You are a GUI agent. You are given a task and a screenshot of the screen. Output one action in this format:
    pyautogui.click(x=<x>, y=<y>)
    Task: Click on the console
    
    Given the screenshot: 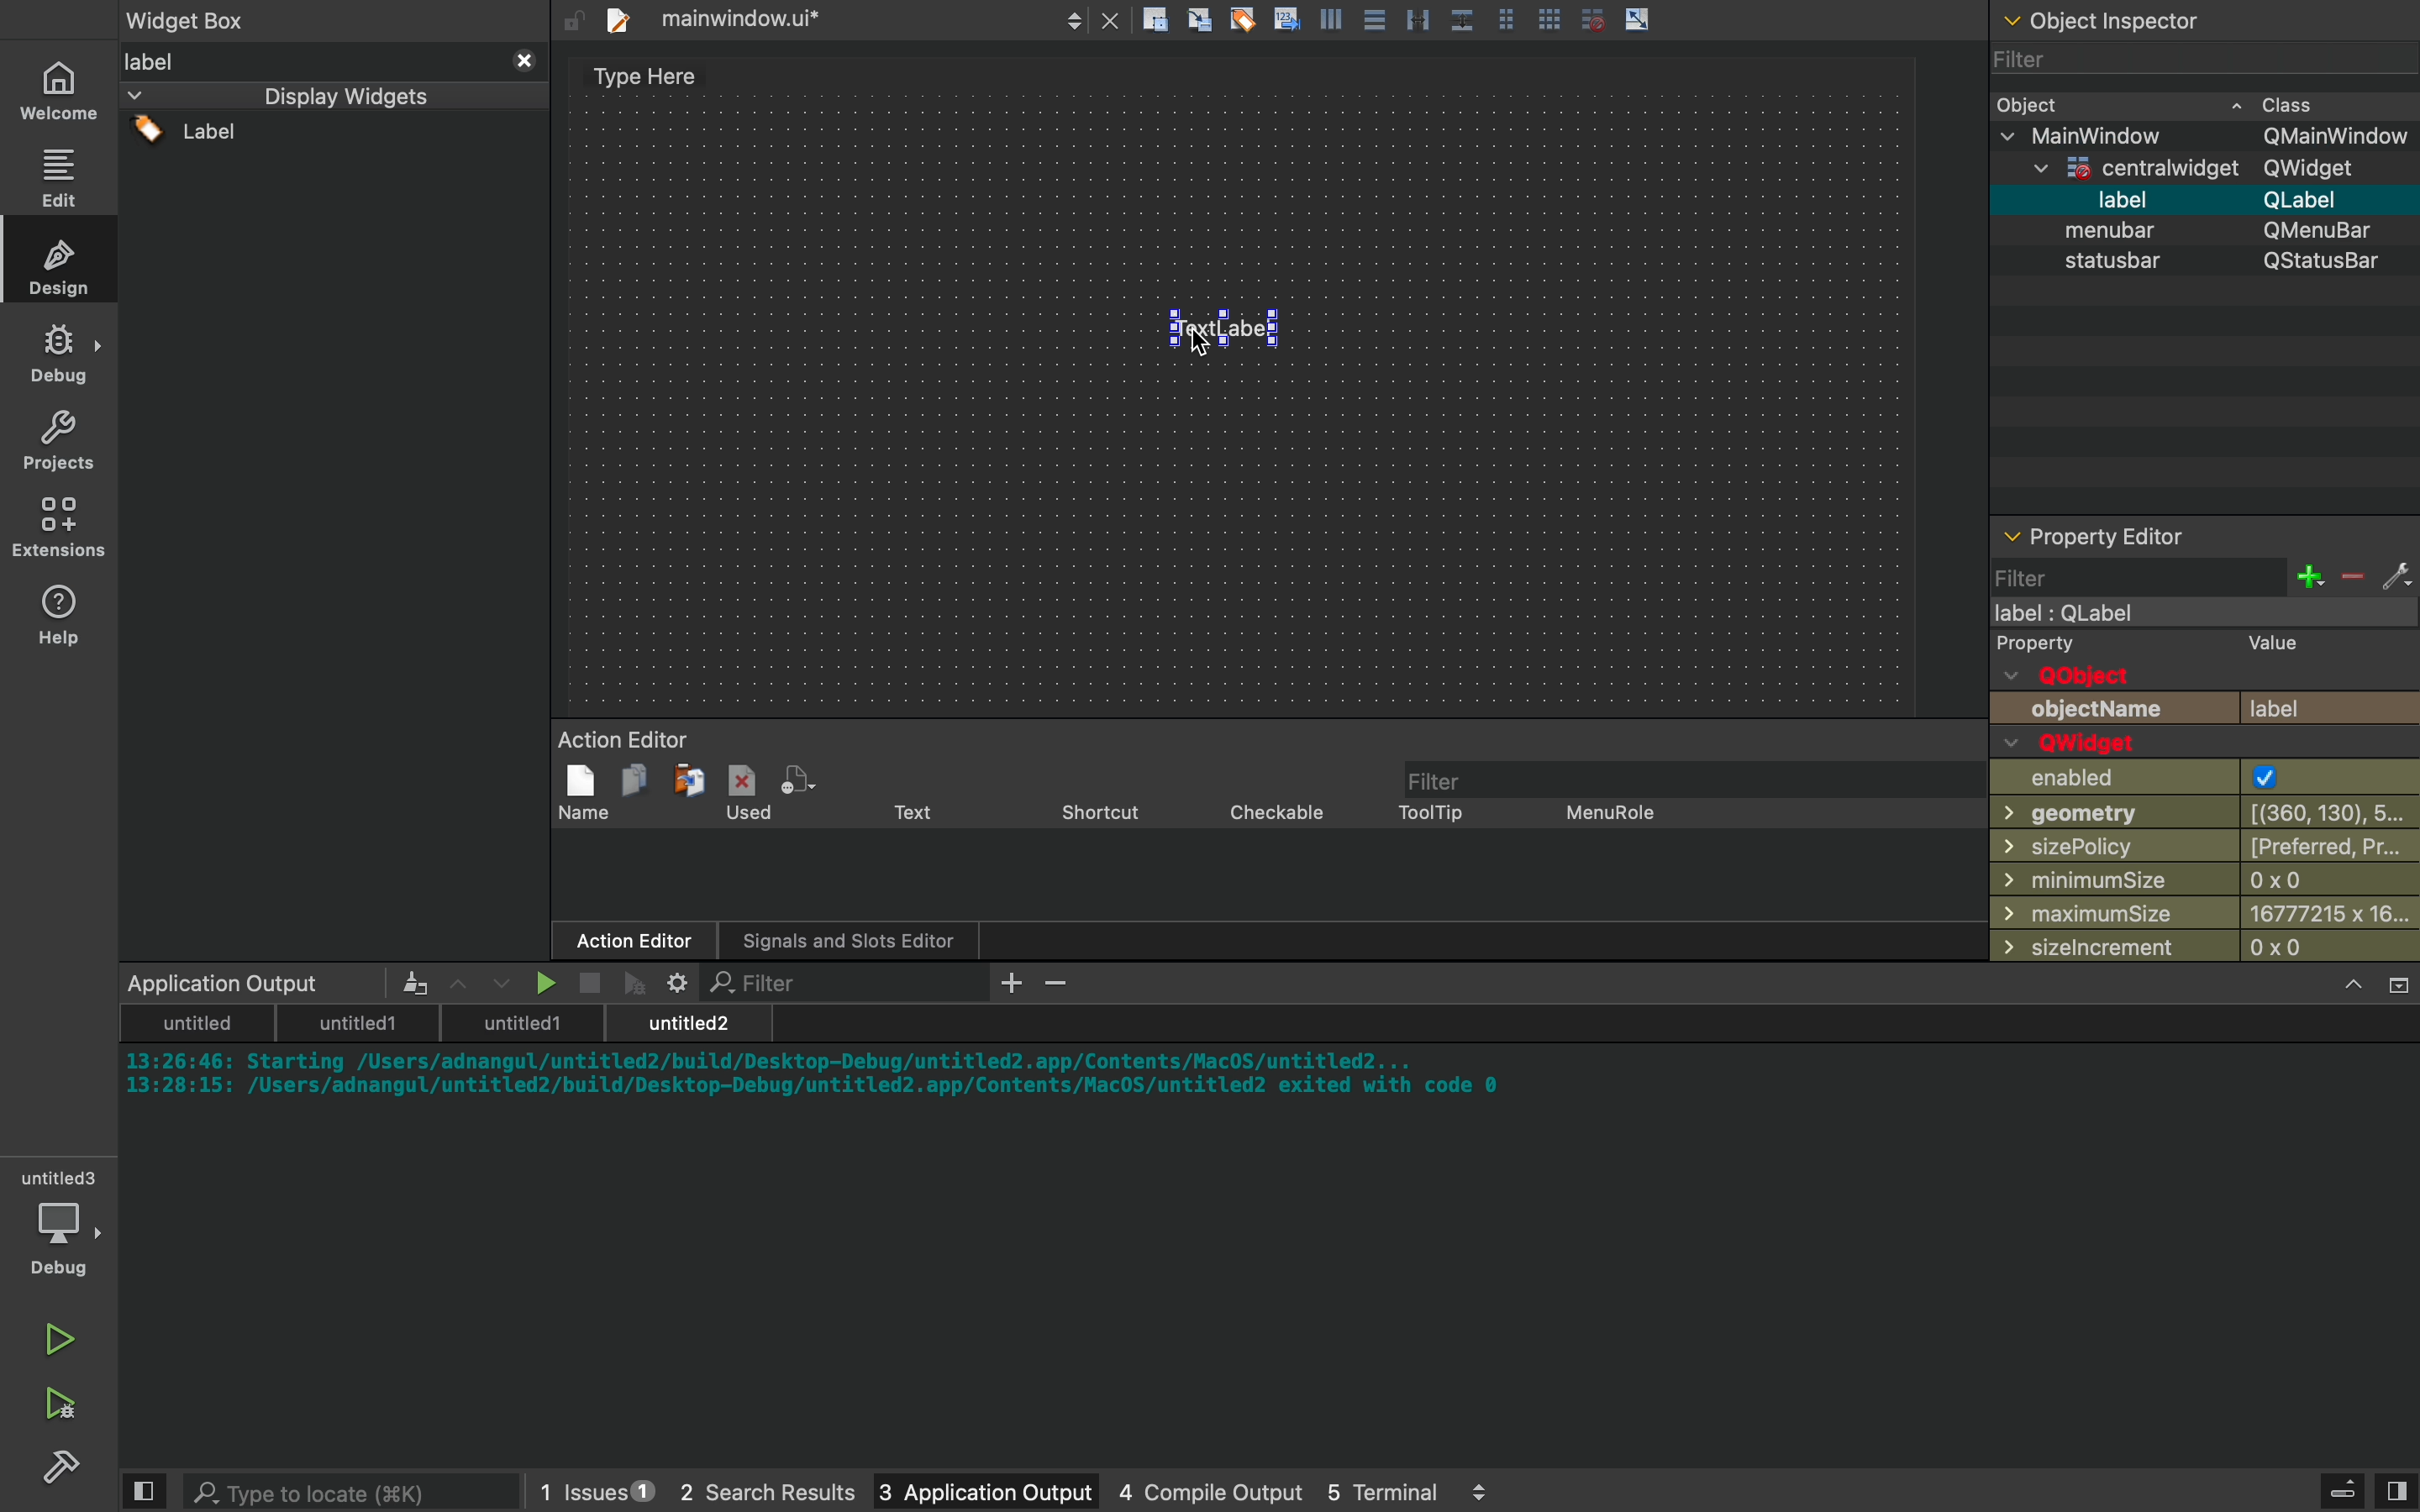 What is the action you would take?
    pyautogui.click(x=1274, y=1218)
    